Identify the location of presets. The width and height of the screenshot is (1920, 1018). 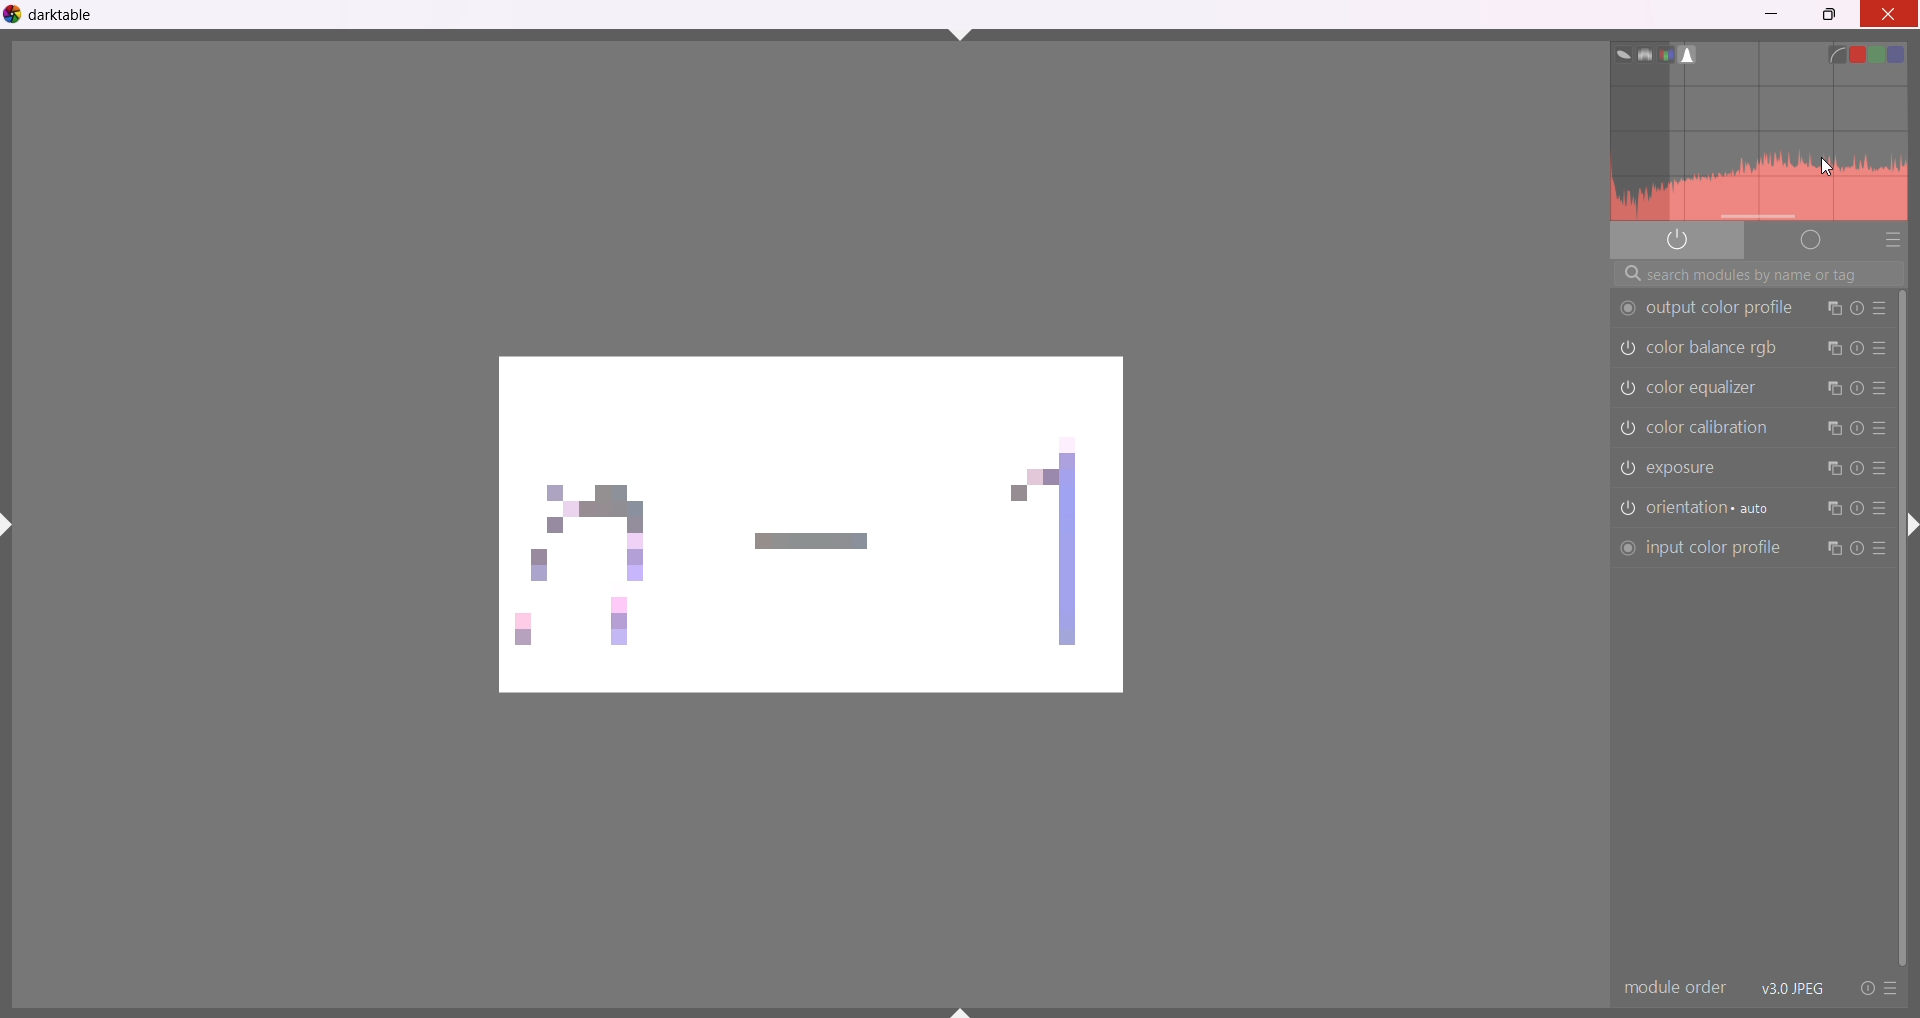
(1880, 553).